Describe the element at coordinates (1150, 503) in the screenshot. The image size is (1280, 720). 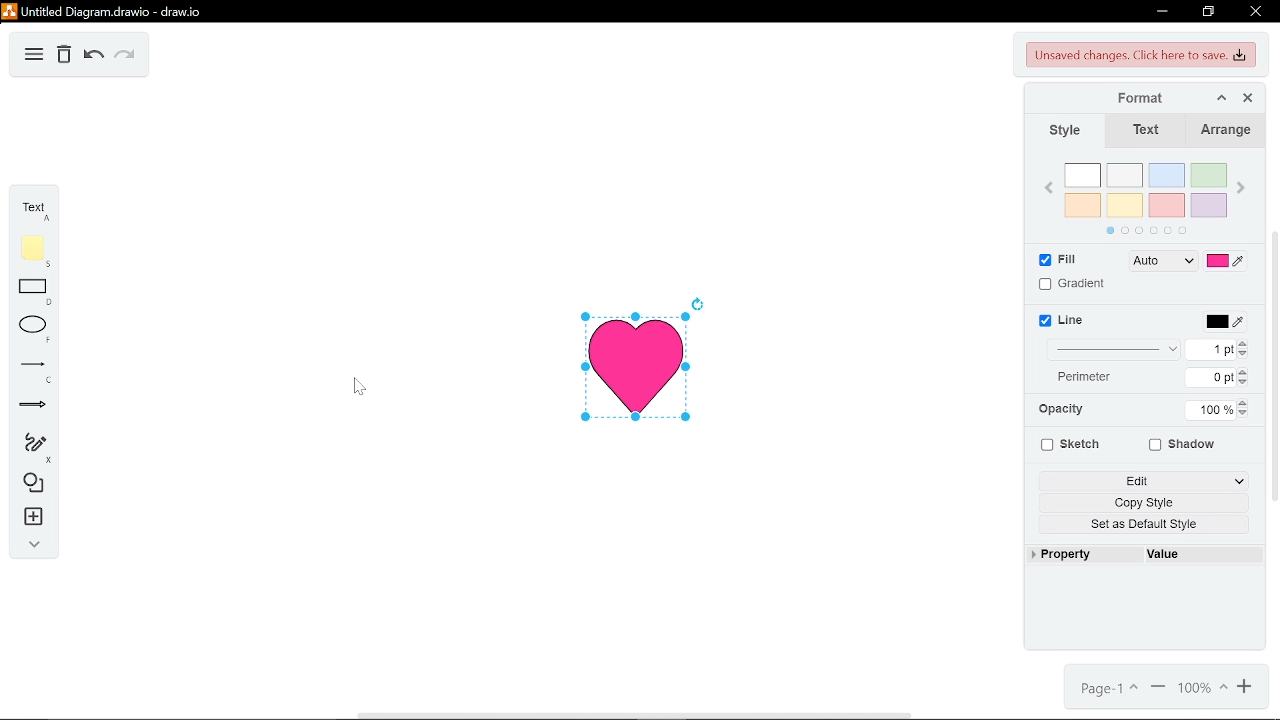
I see `copy style` at that location.